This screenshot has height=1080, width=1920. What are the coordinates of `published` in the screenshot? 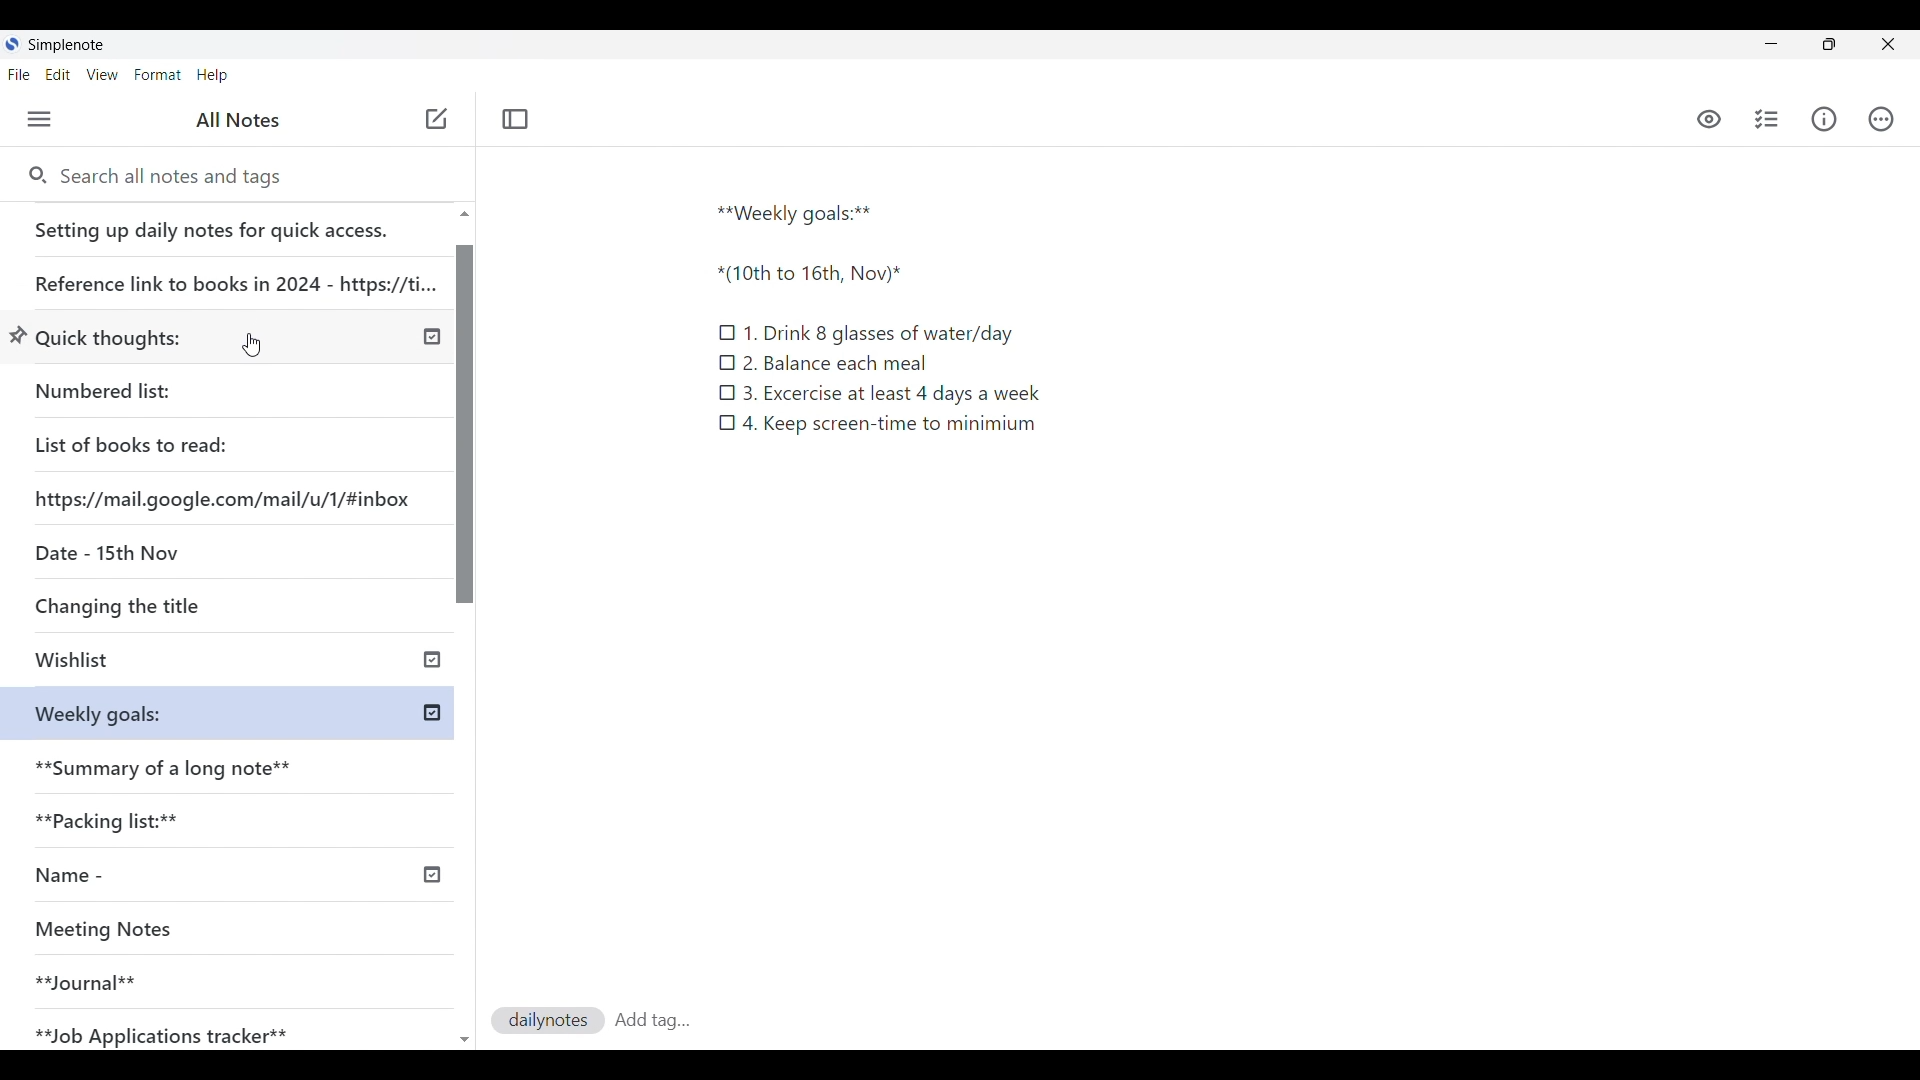 It's located at (430, 875).